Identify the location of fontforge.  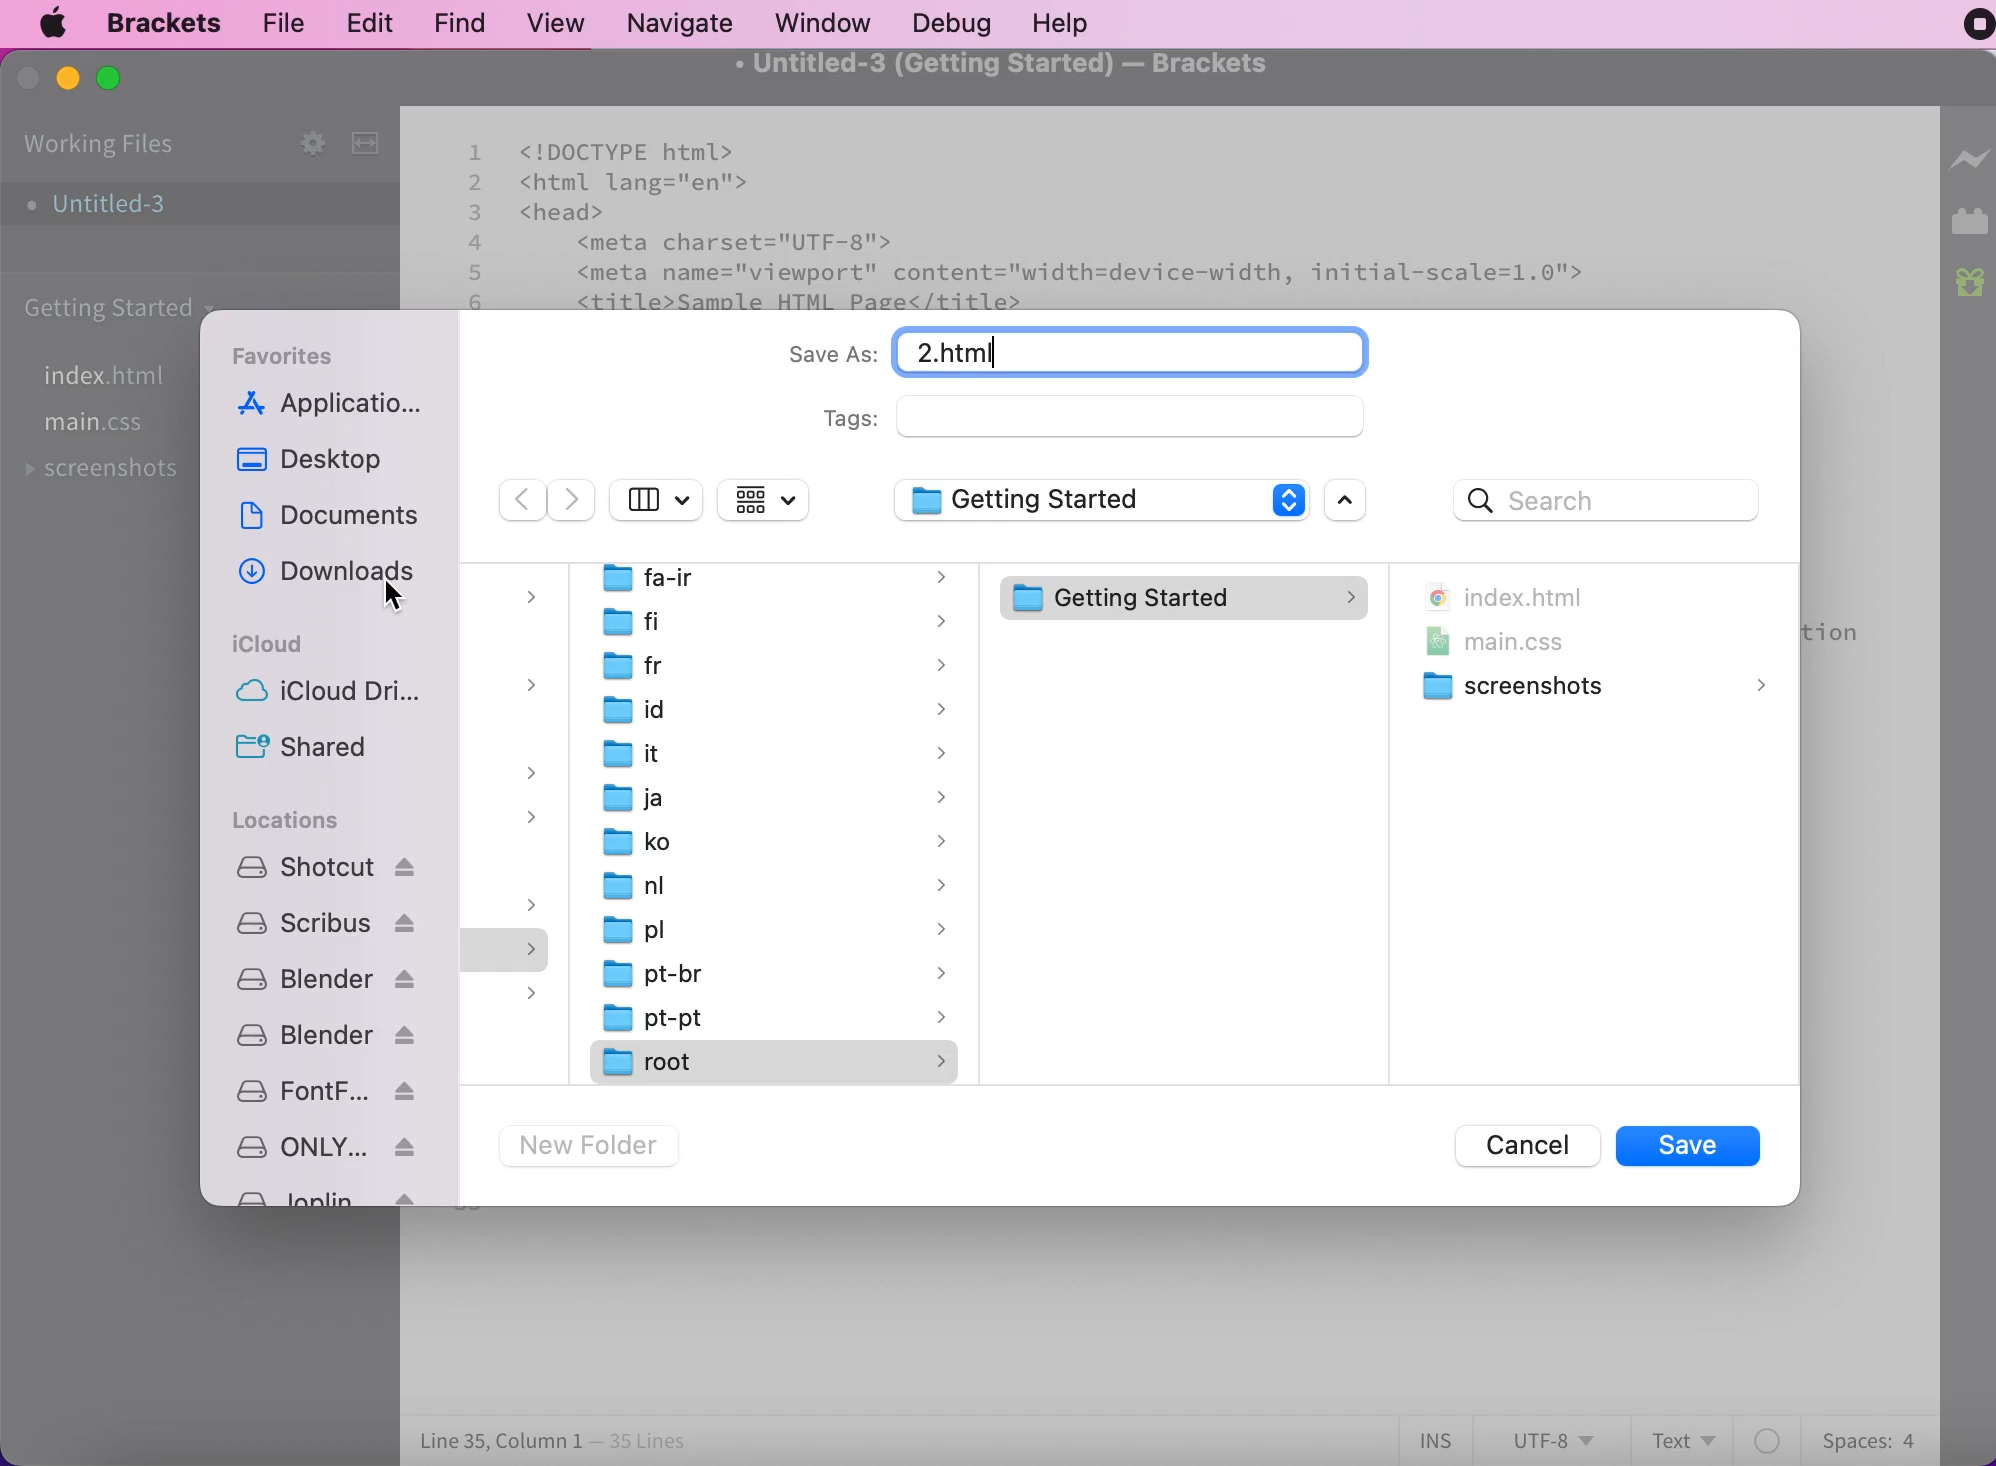
(327, 1092).